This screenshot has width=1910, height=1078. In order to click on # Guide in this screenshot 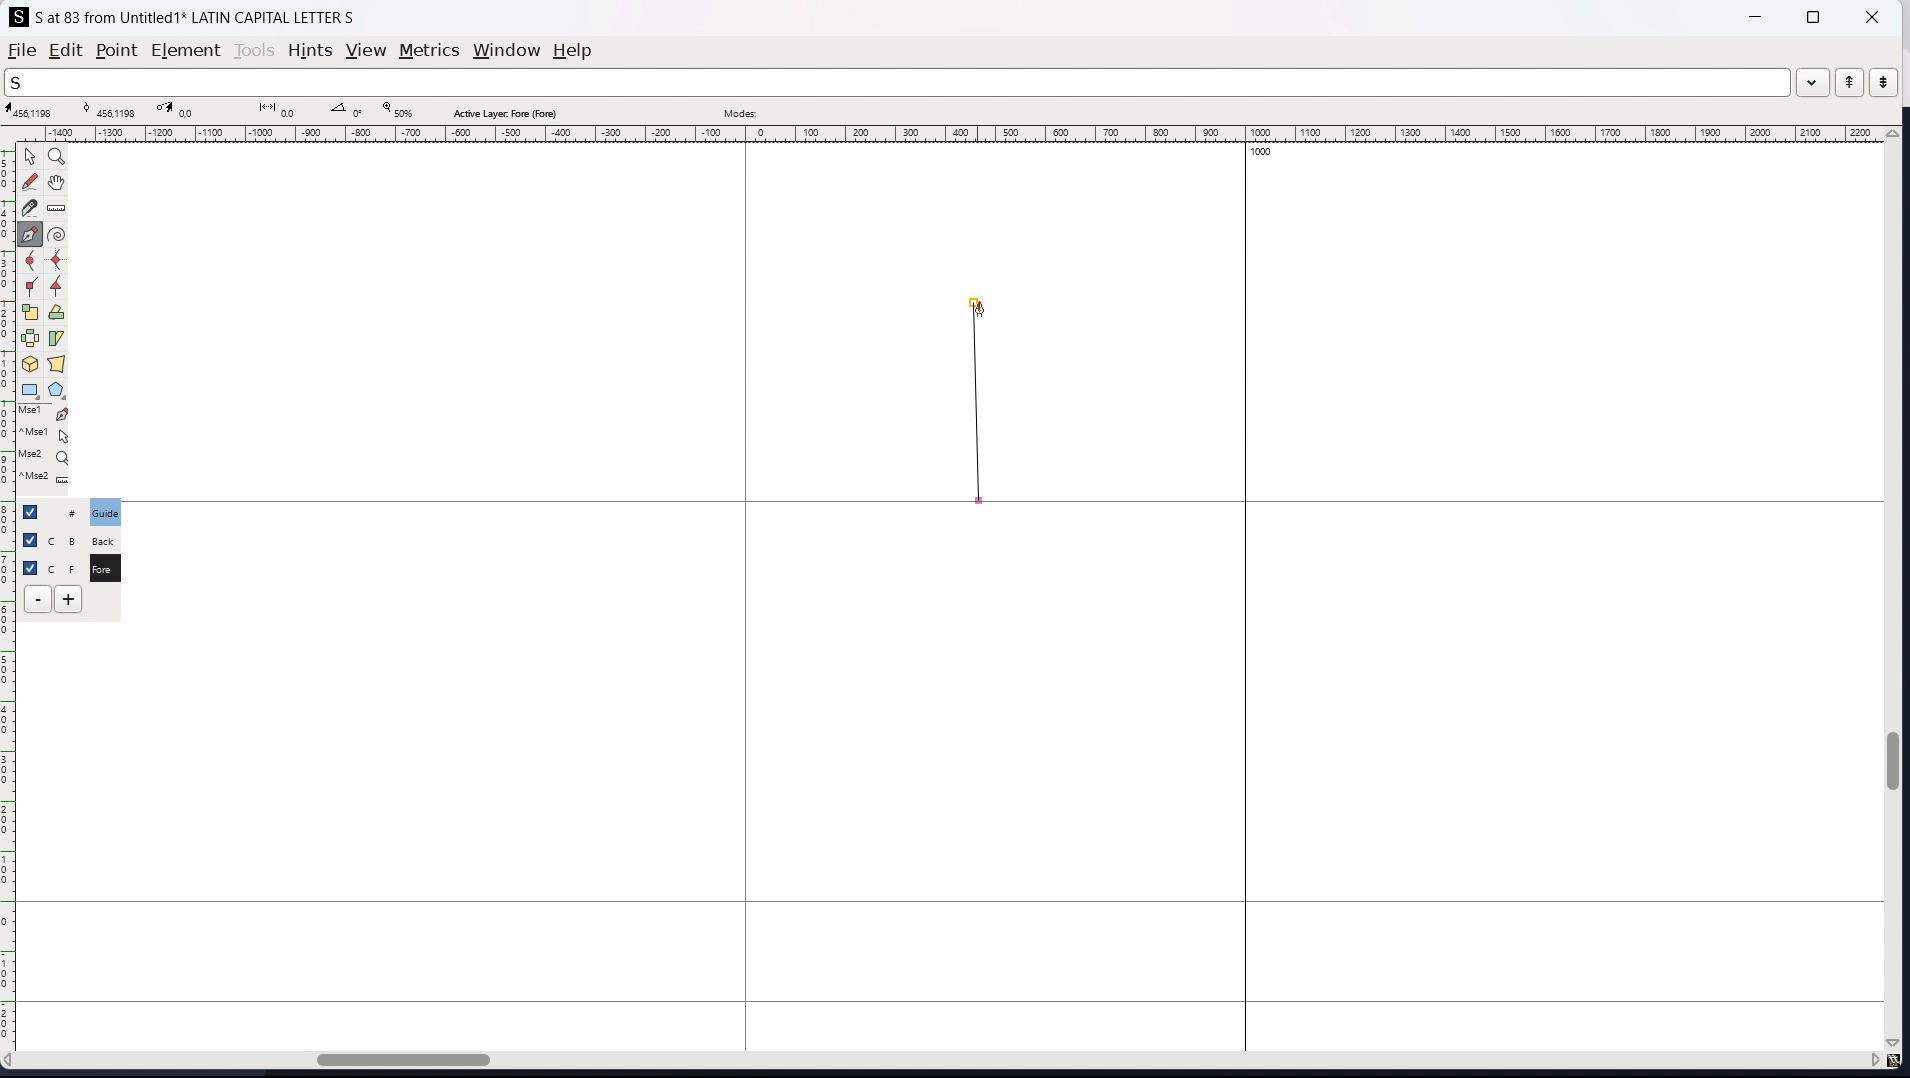, I will do `click(107, 512)`.